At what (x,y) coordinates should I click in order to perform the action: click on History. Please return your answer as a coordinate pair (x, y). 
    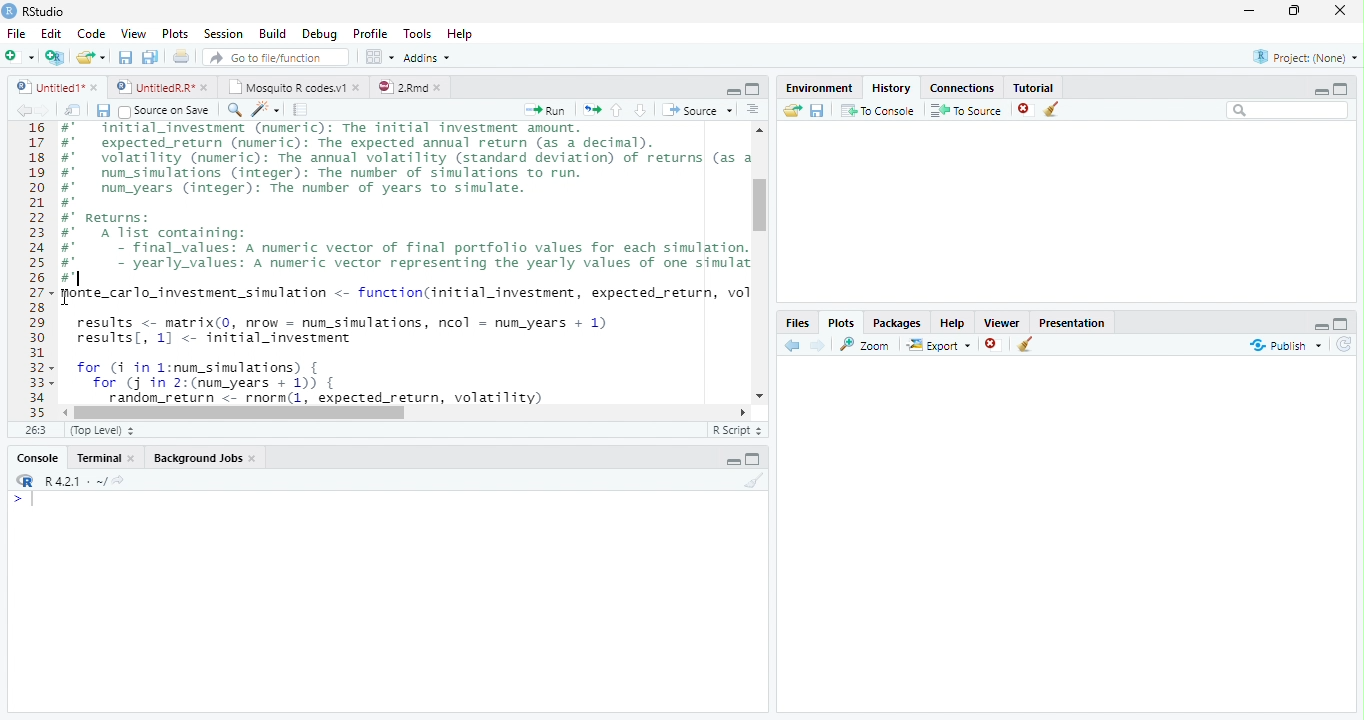
    Looking at the image, I should click on (890, 86).